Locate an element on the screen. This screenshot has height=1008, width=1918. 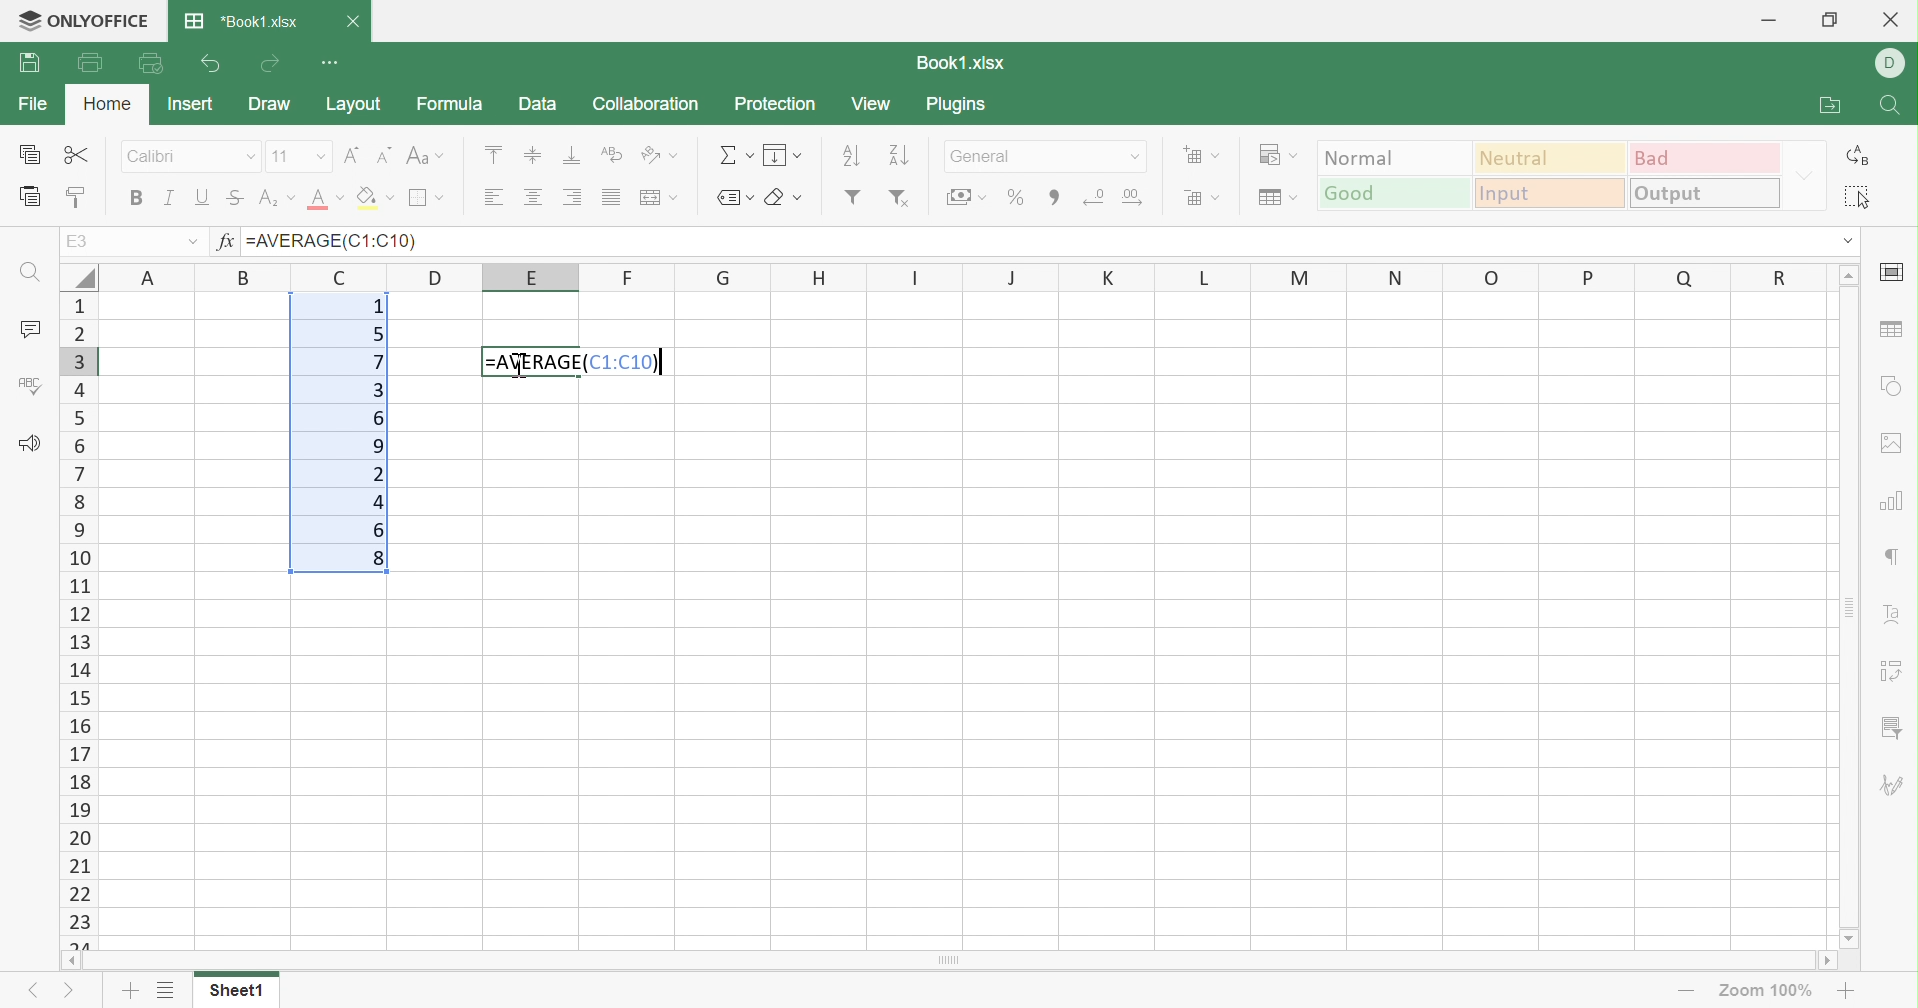
Strikethrough is located at coordinates (239, 199).